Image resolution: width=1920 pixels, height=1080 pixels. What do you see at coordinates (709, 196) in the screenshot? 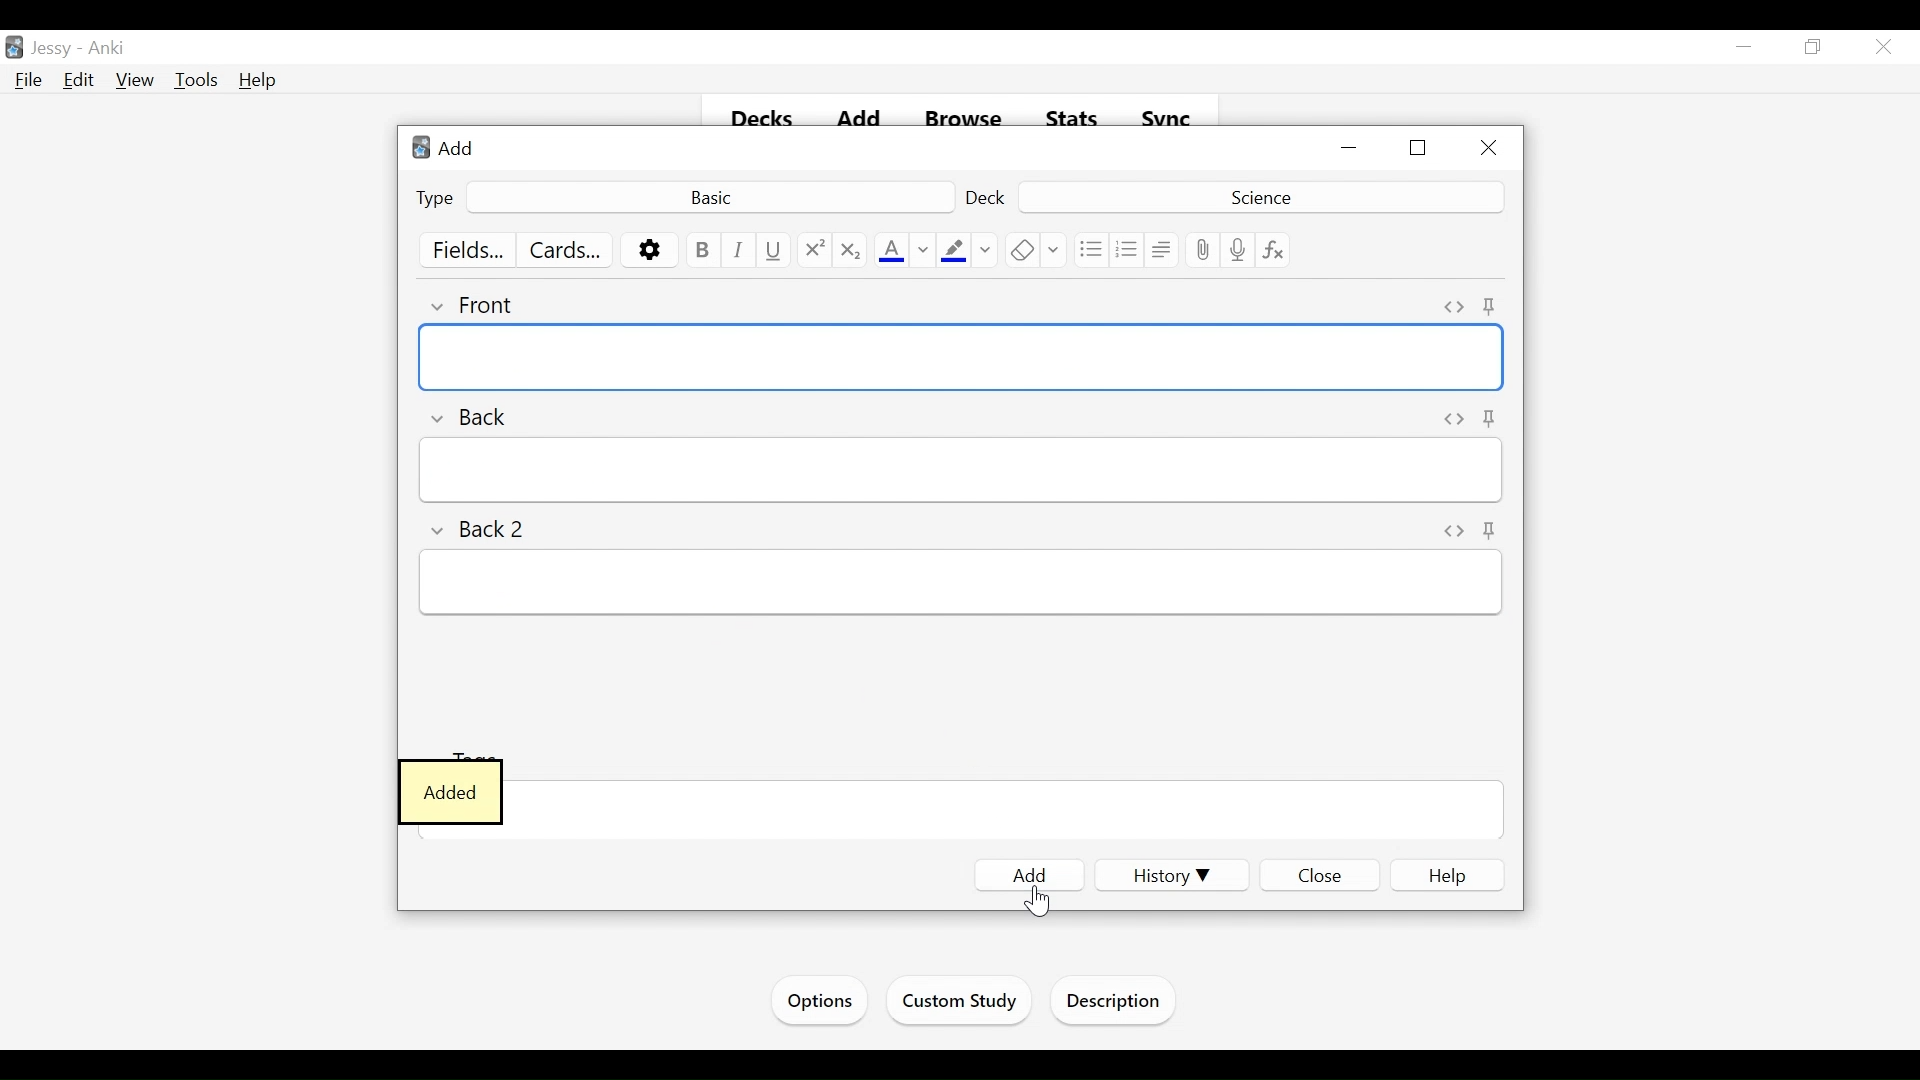
I see `Basic` at bounding box center [709, 196].